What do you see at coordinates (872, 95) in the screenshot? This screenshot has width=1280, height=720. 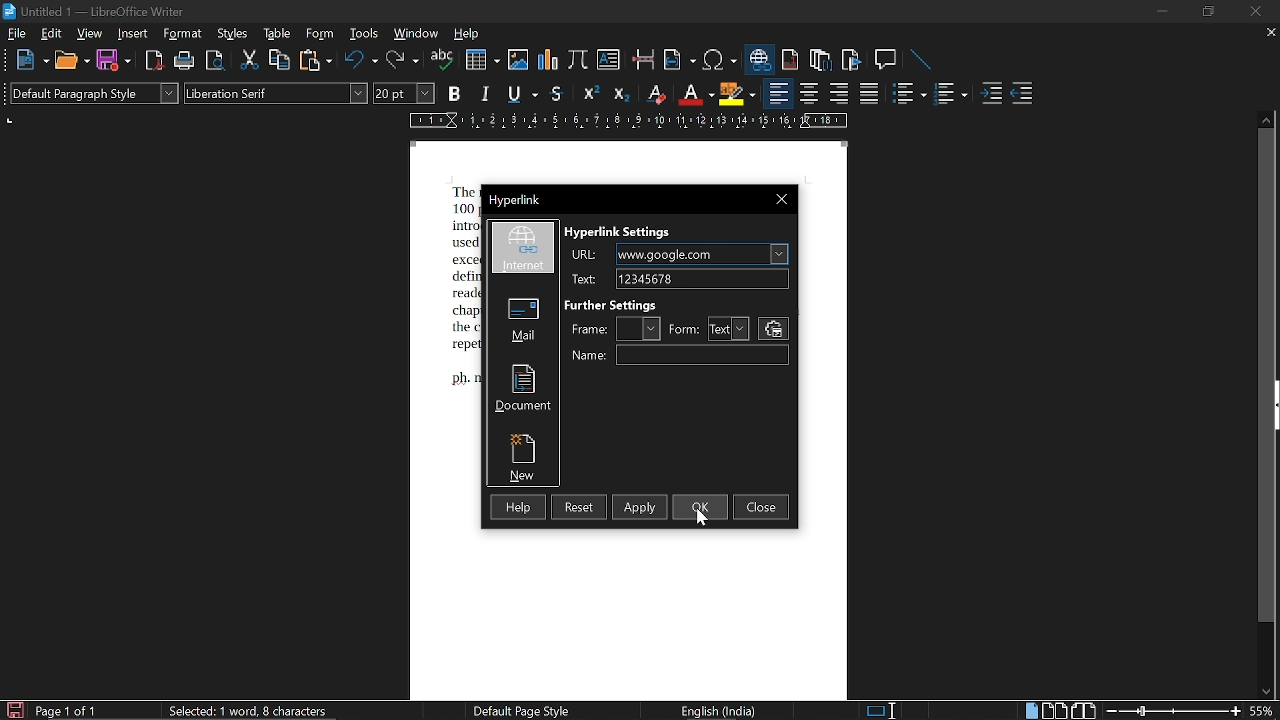 I see `justified` at bounding box center [872, 95].